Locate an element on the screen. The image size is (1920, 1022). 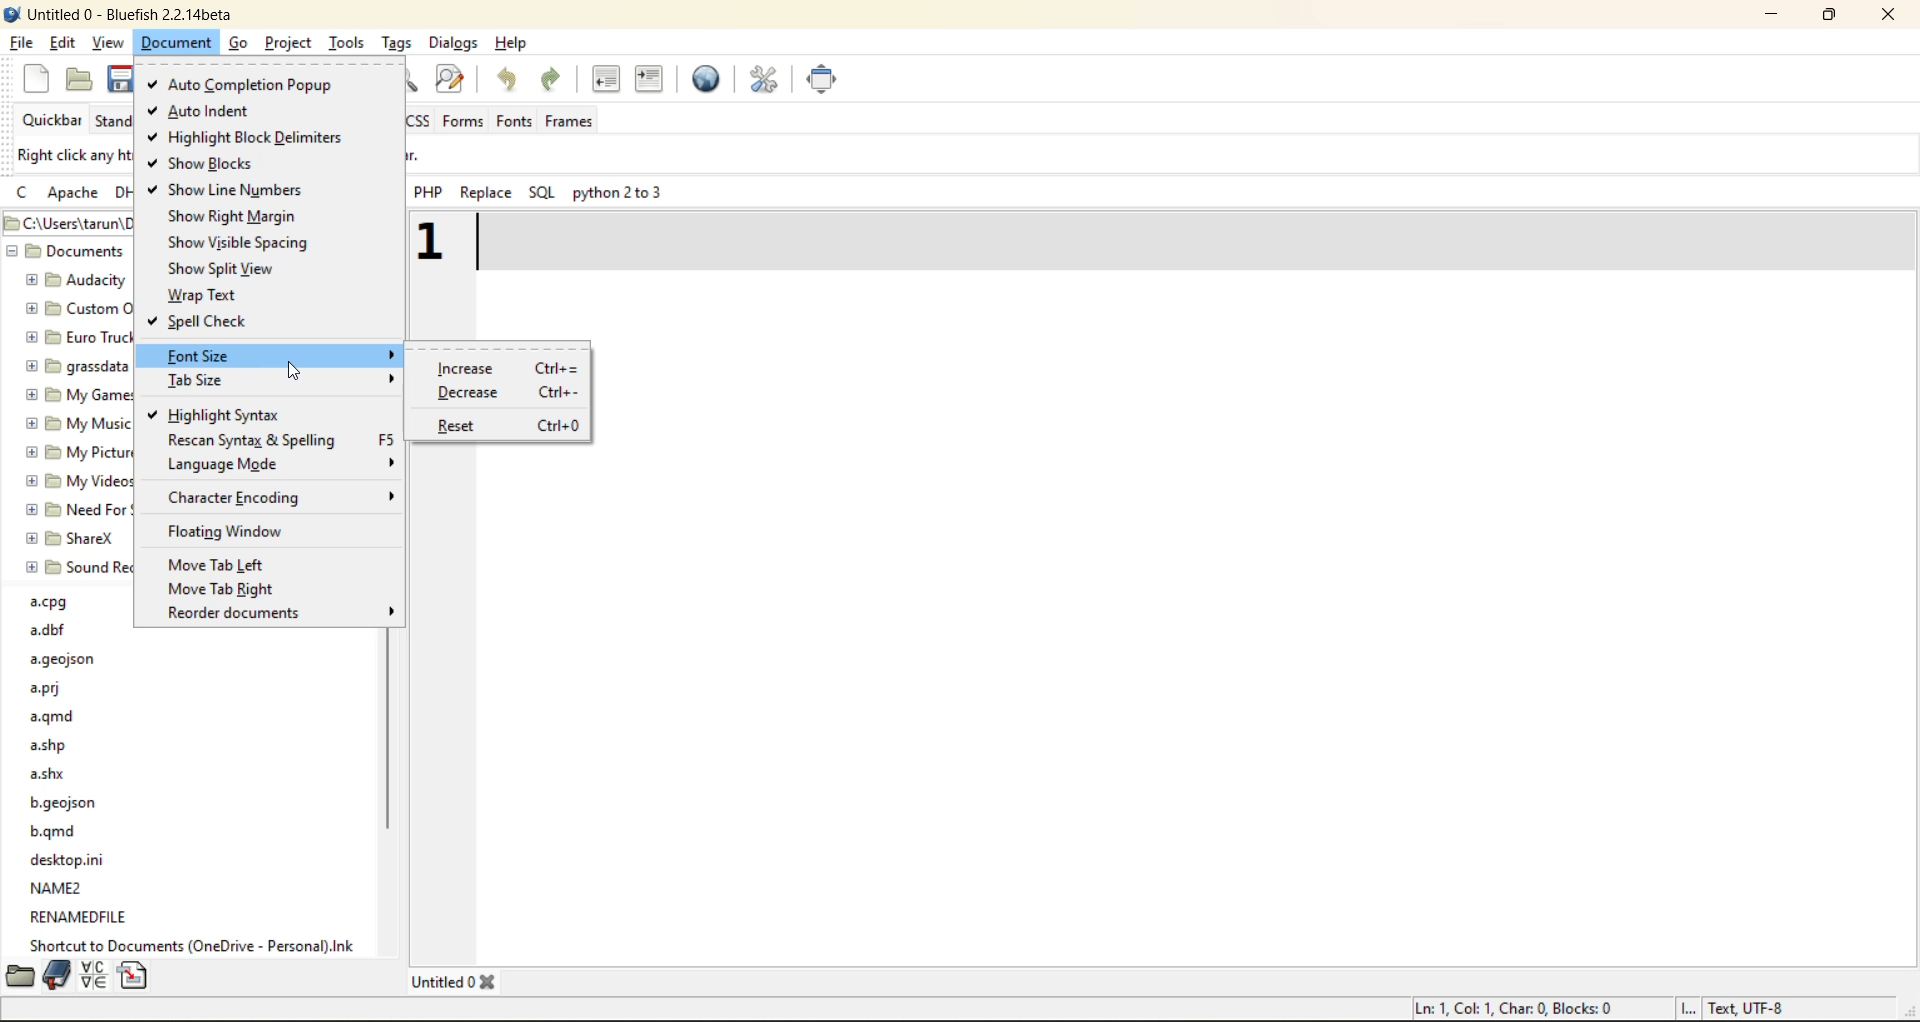
spell check is located at coordinates (204, 323).